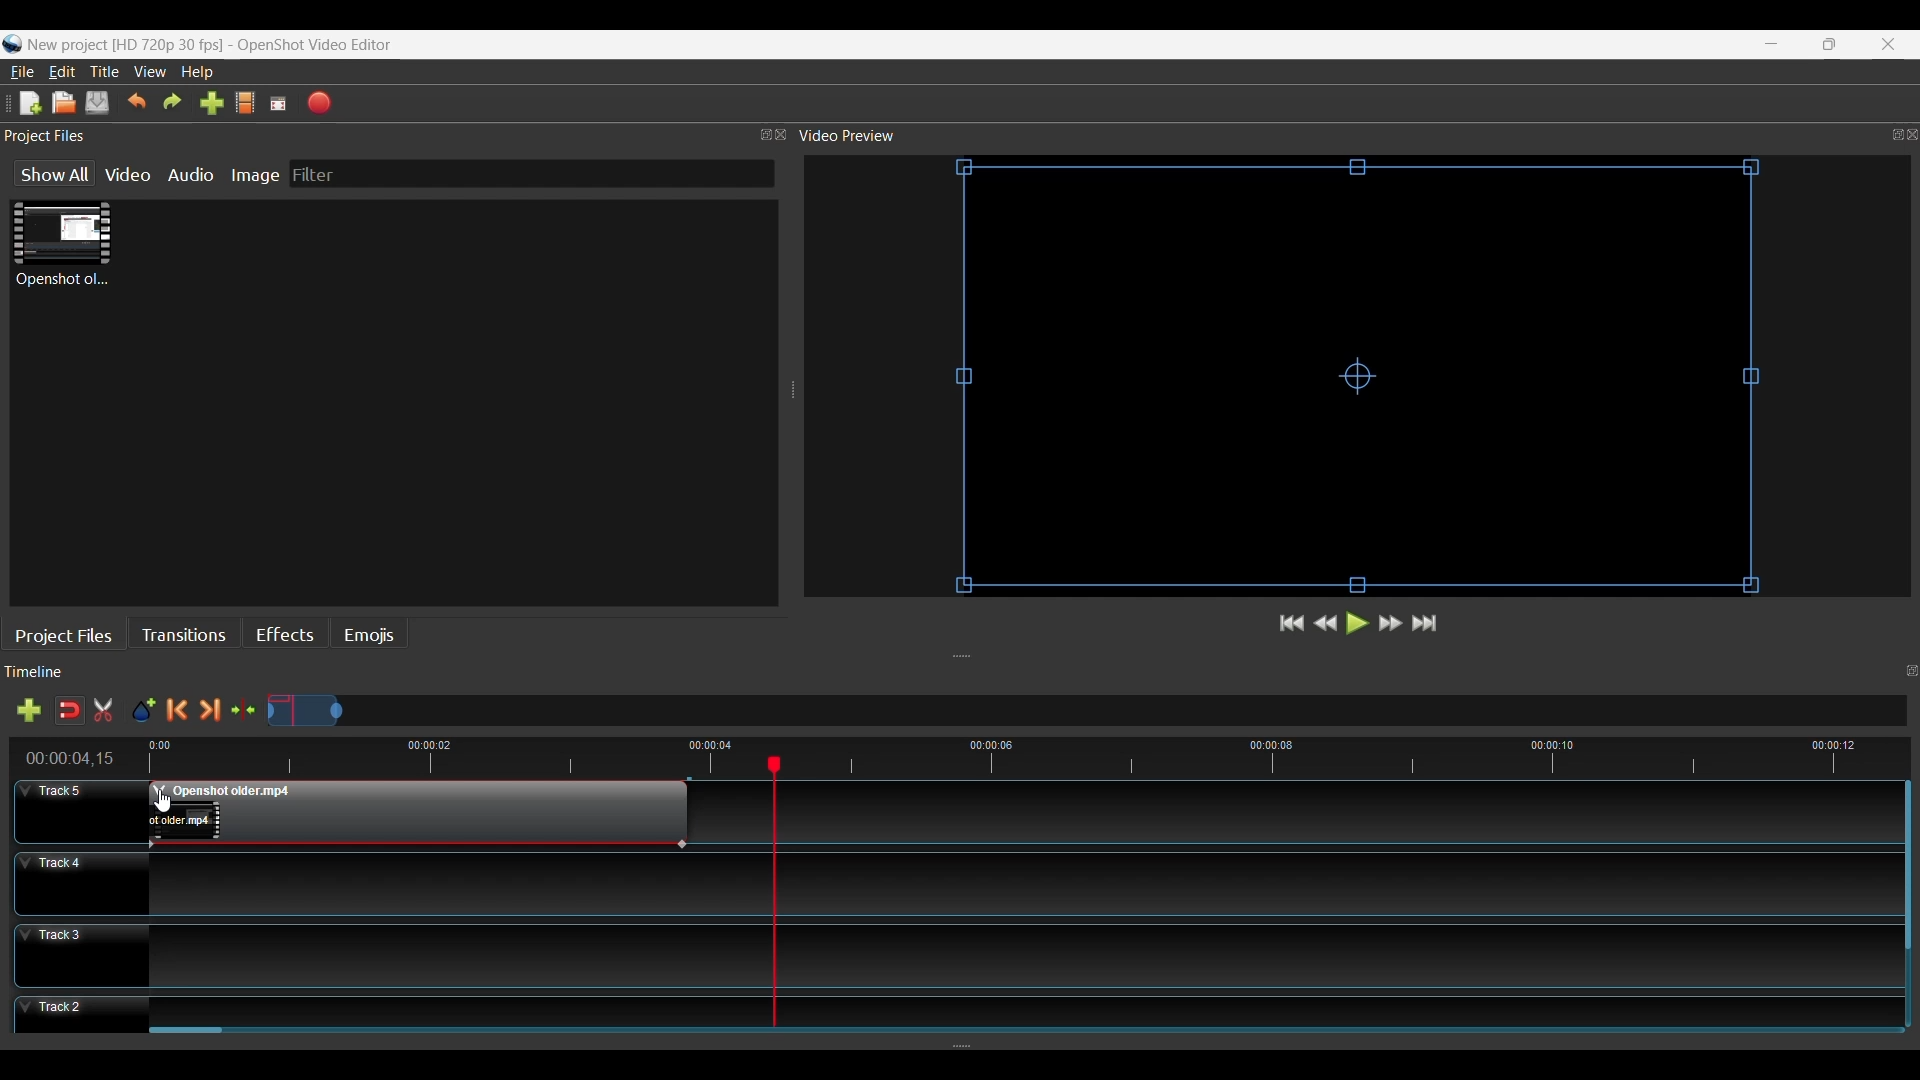 Image resolution: width=1920 pixels, height=1080 pixels. Describe the element at coordinates (285, 637) in the screenshot. I see `Effects` at that location.